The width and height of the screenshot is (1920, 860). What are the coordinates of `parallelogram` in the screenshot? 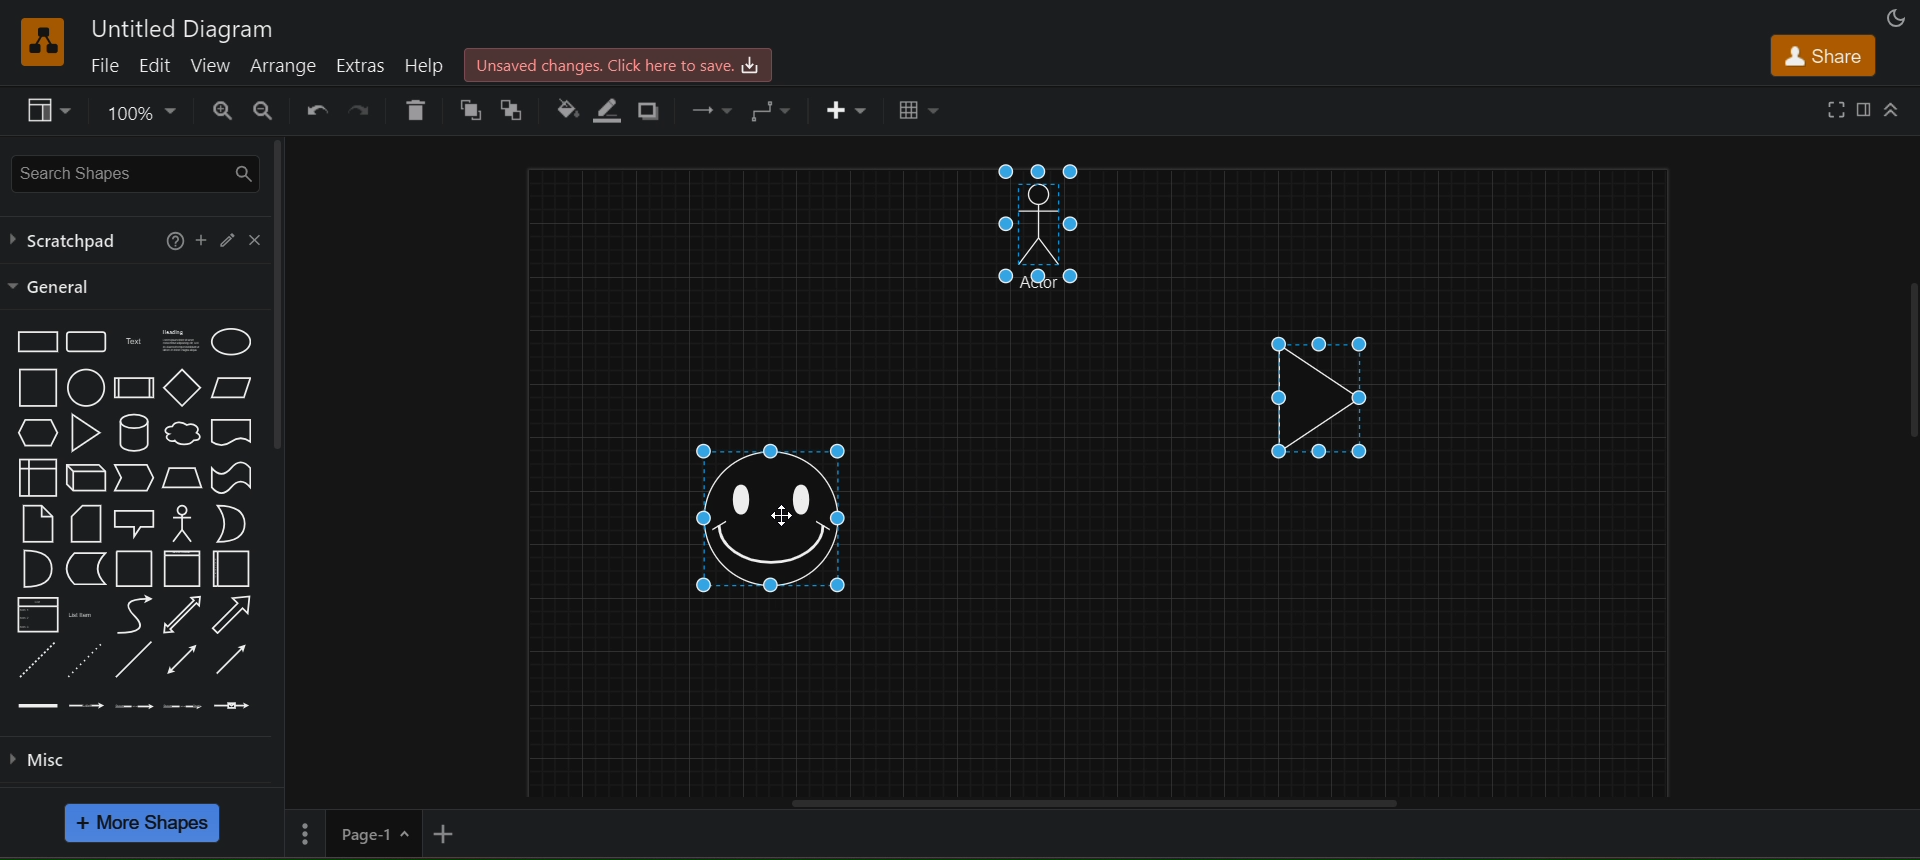 It's located at (235, 389).